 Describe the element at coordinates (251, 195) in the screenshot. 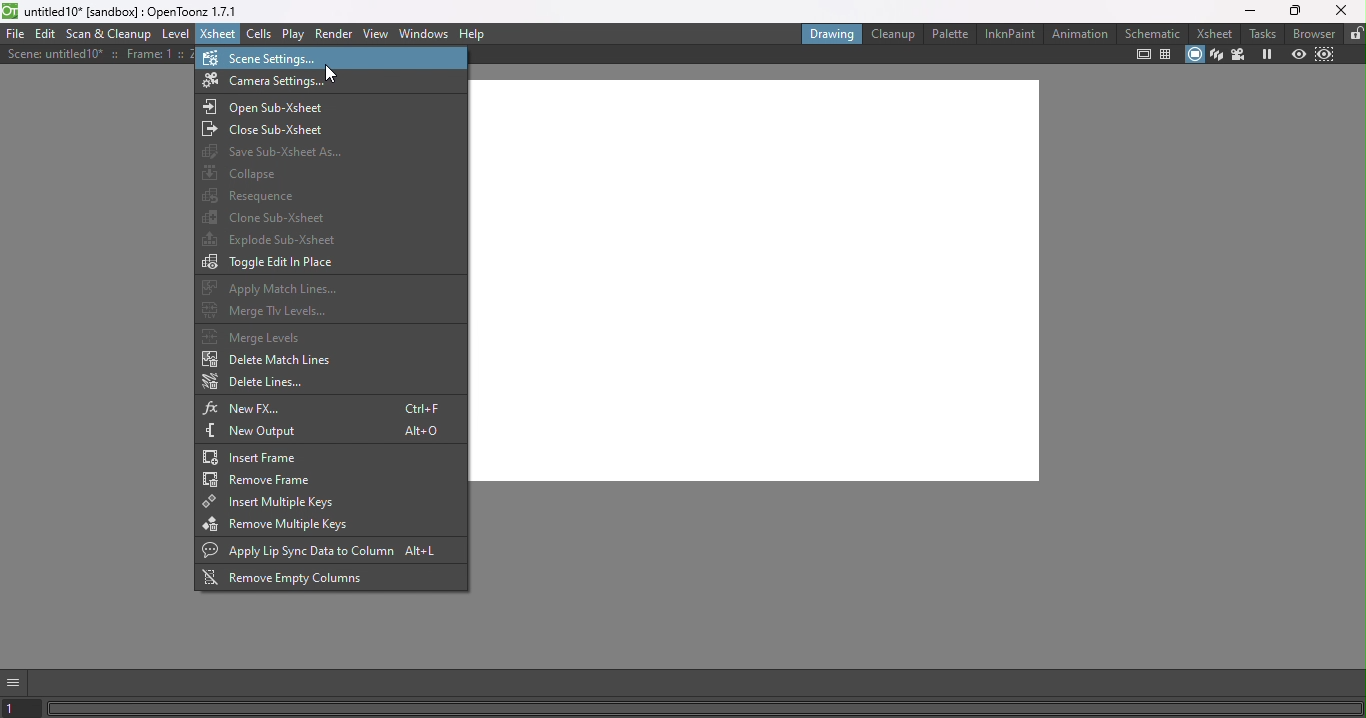

I see `Resequence` at that location.